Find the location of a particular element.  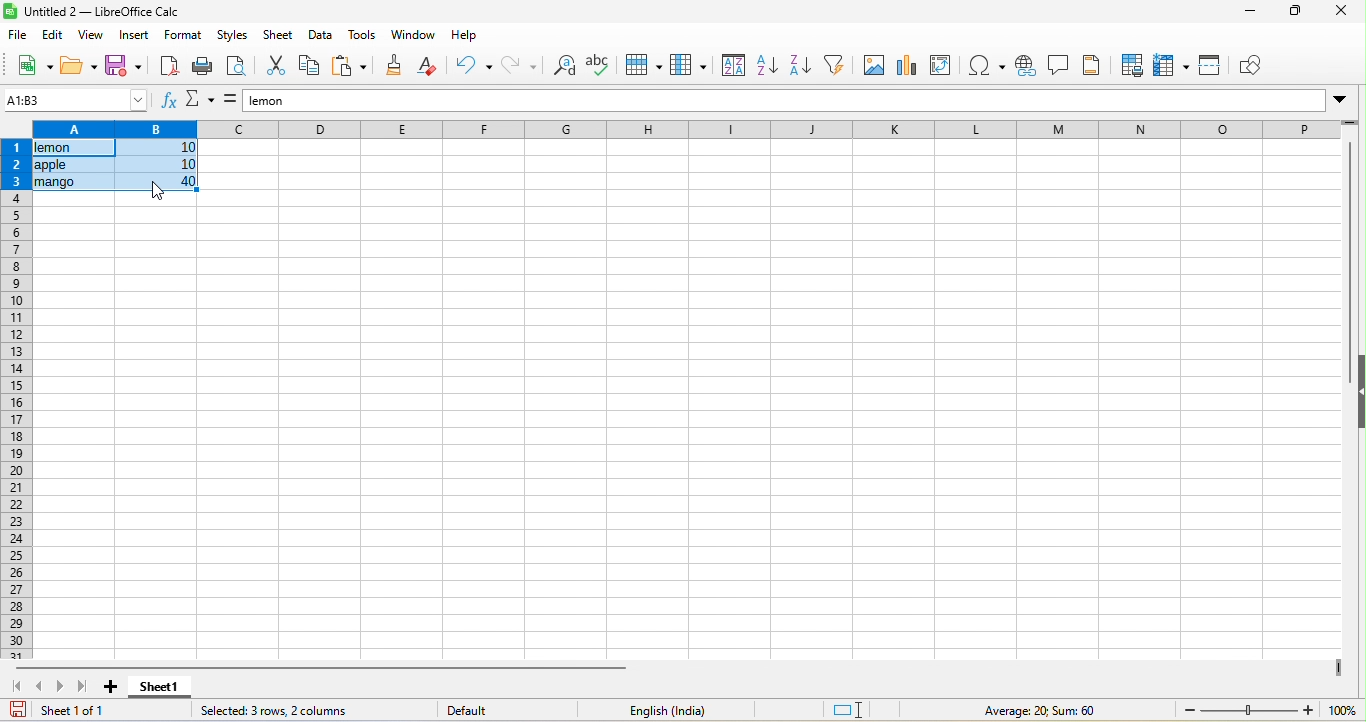

new  is located at coordinates (36, 67).